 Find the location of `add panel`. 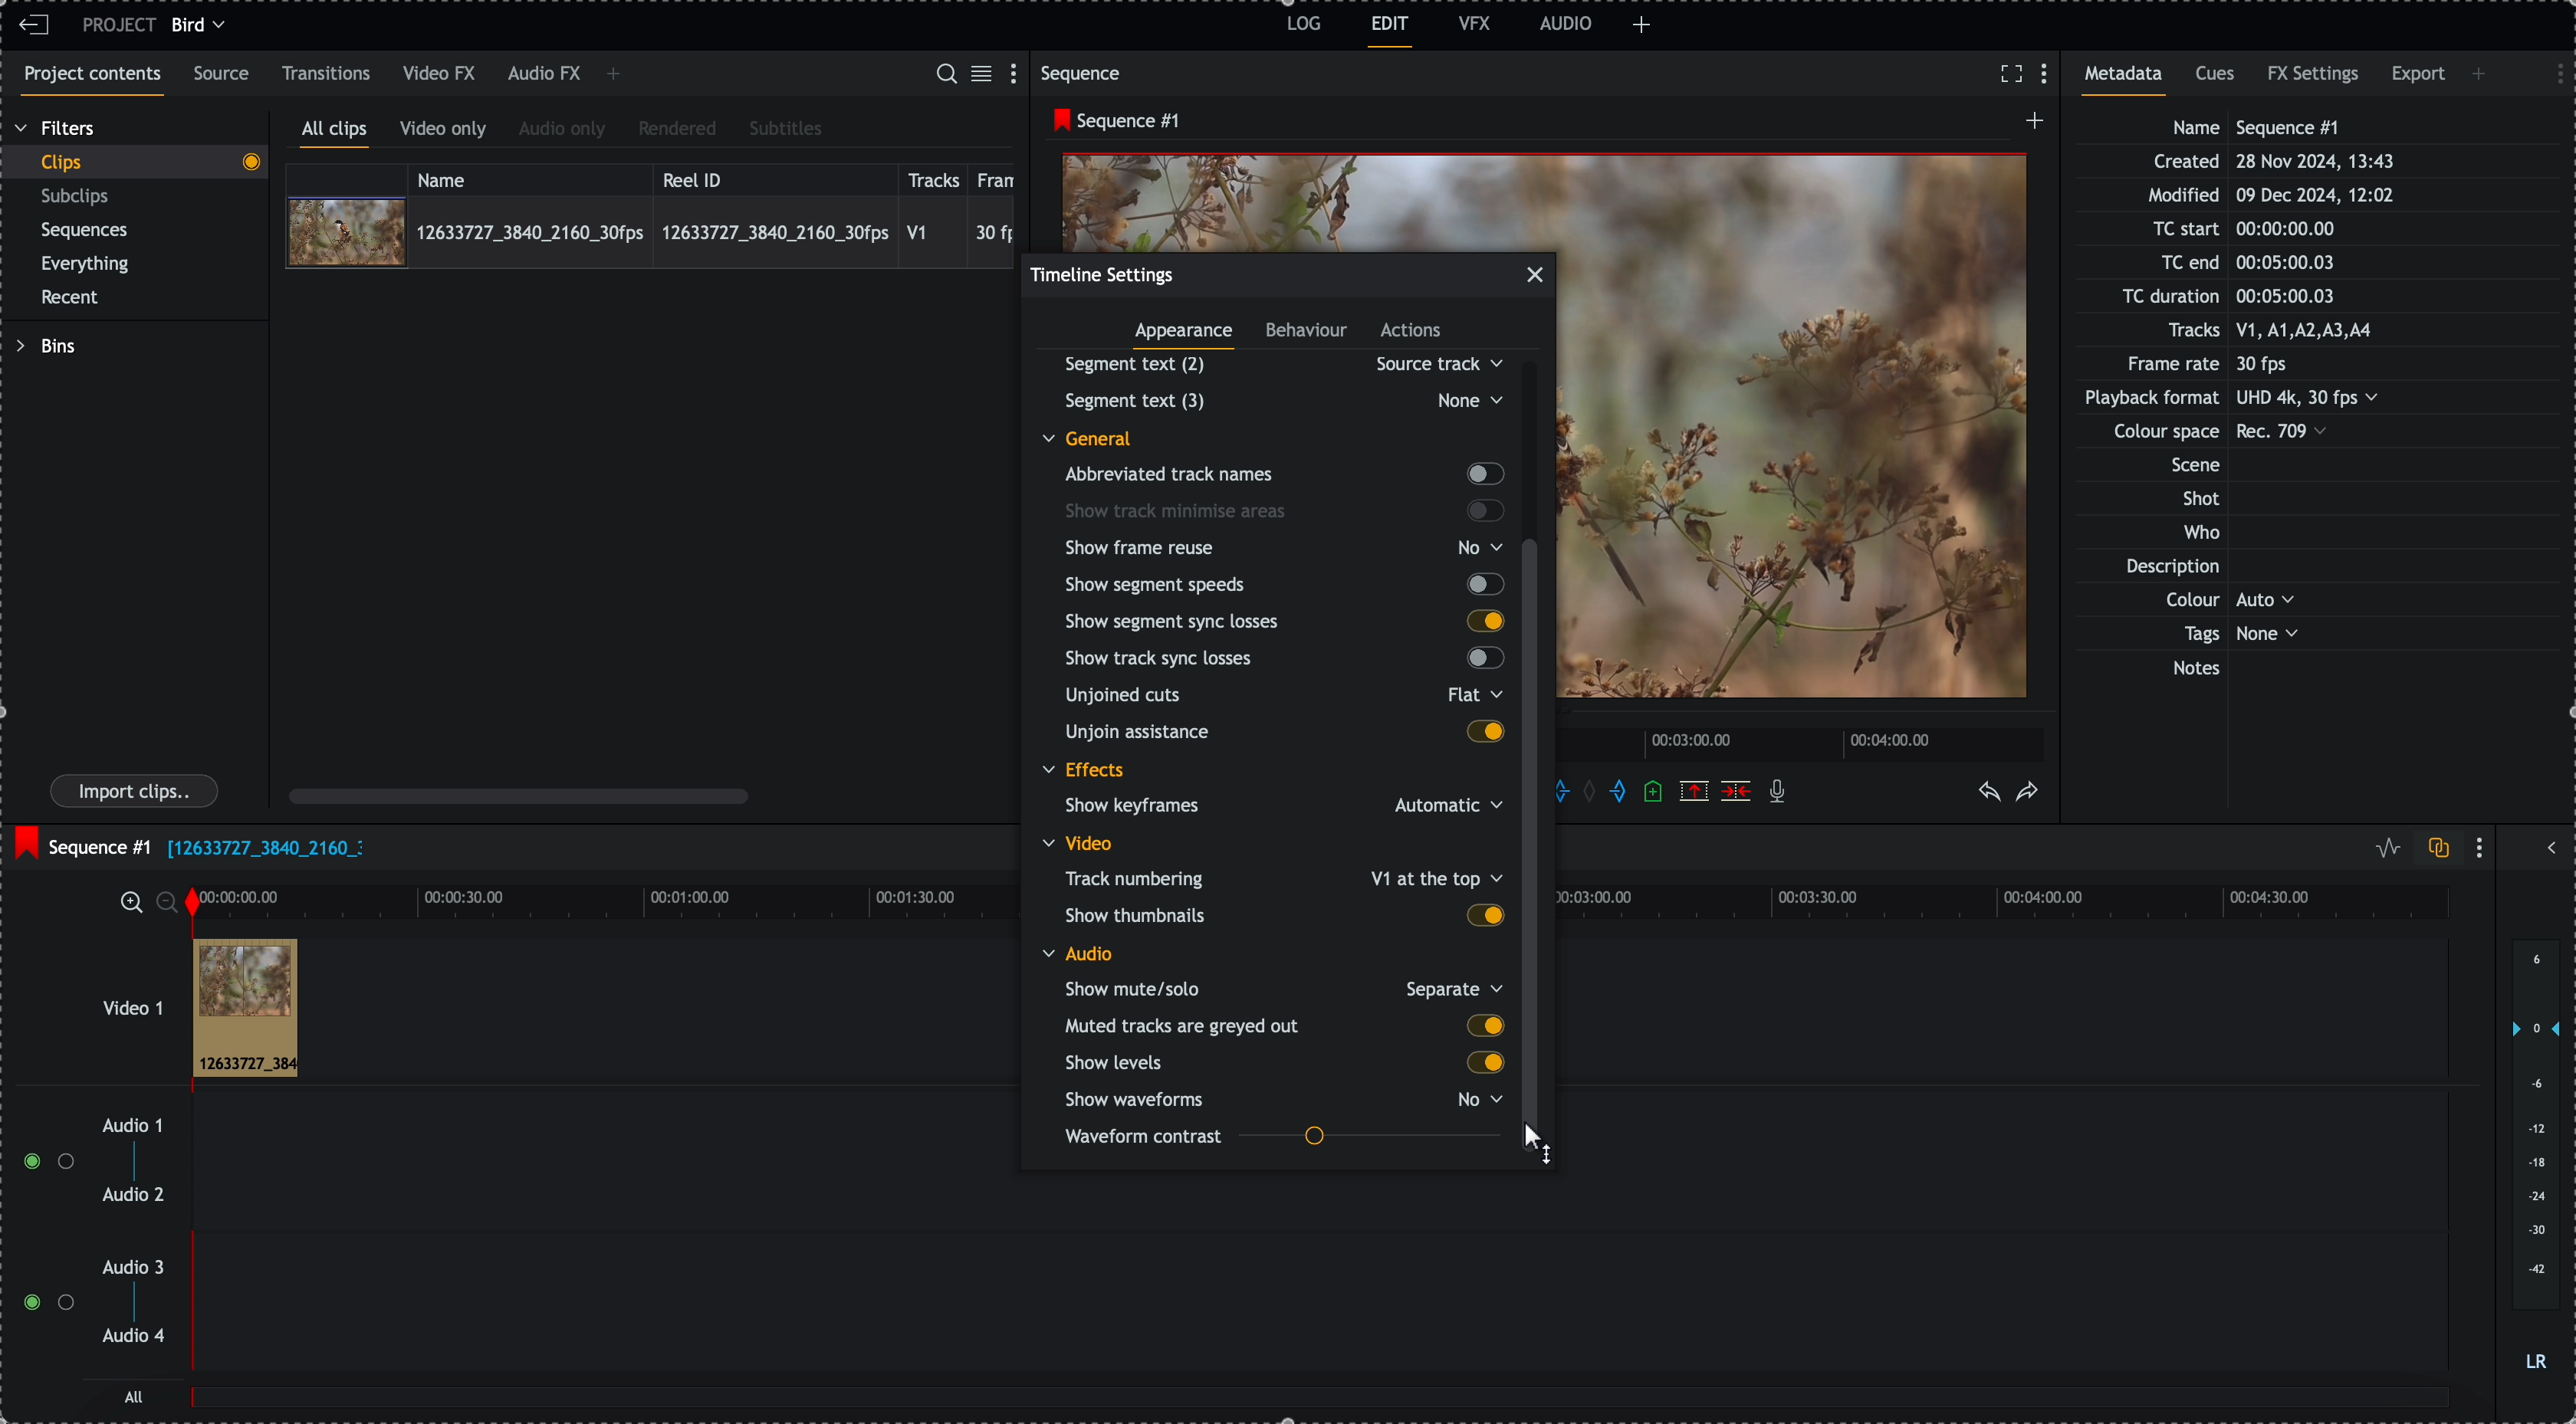

add panel is located at coordinates (1642, 25).